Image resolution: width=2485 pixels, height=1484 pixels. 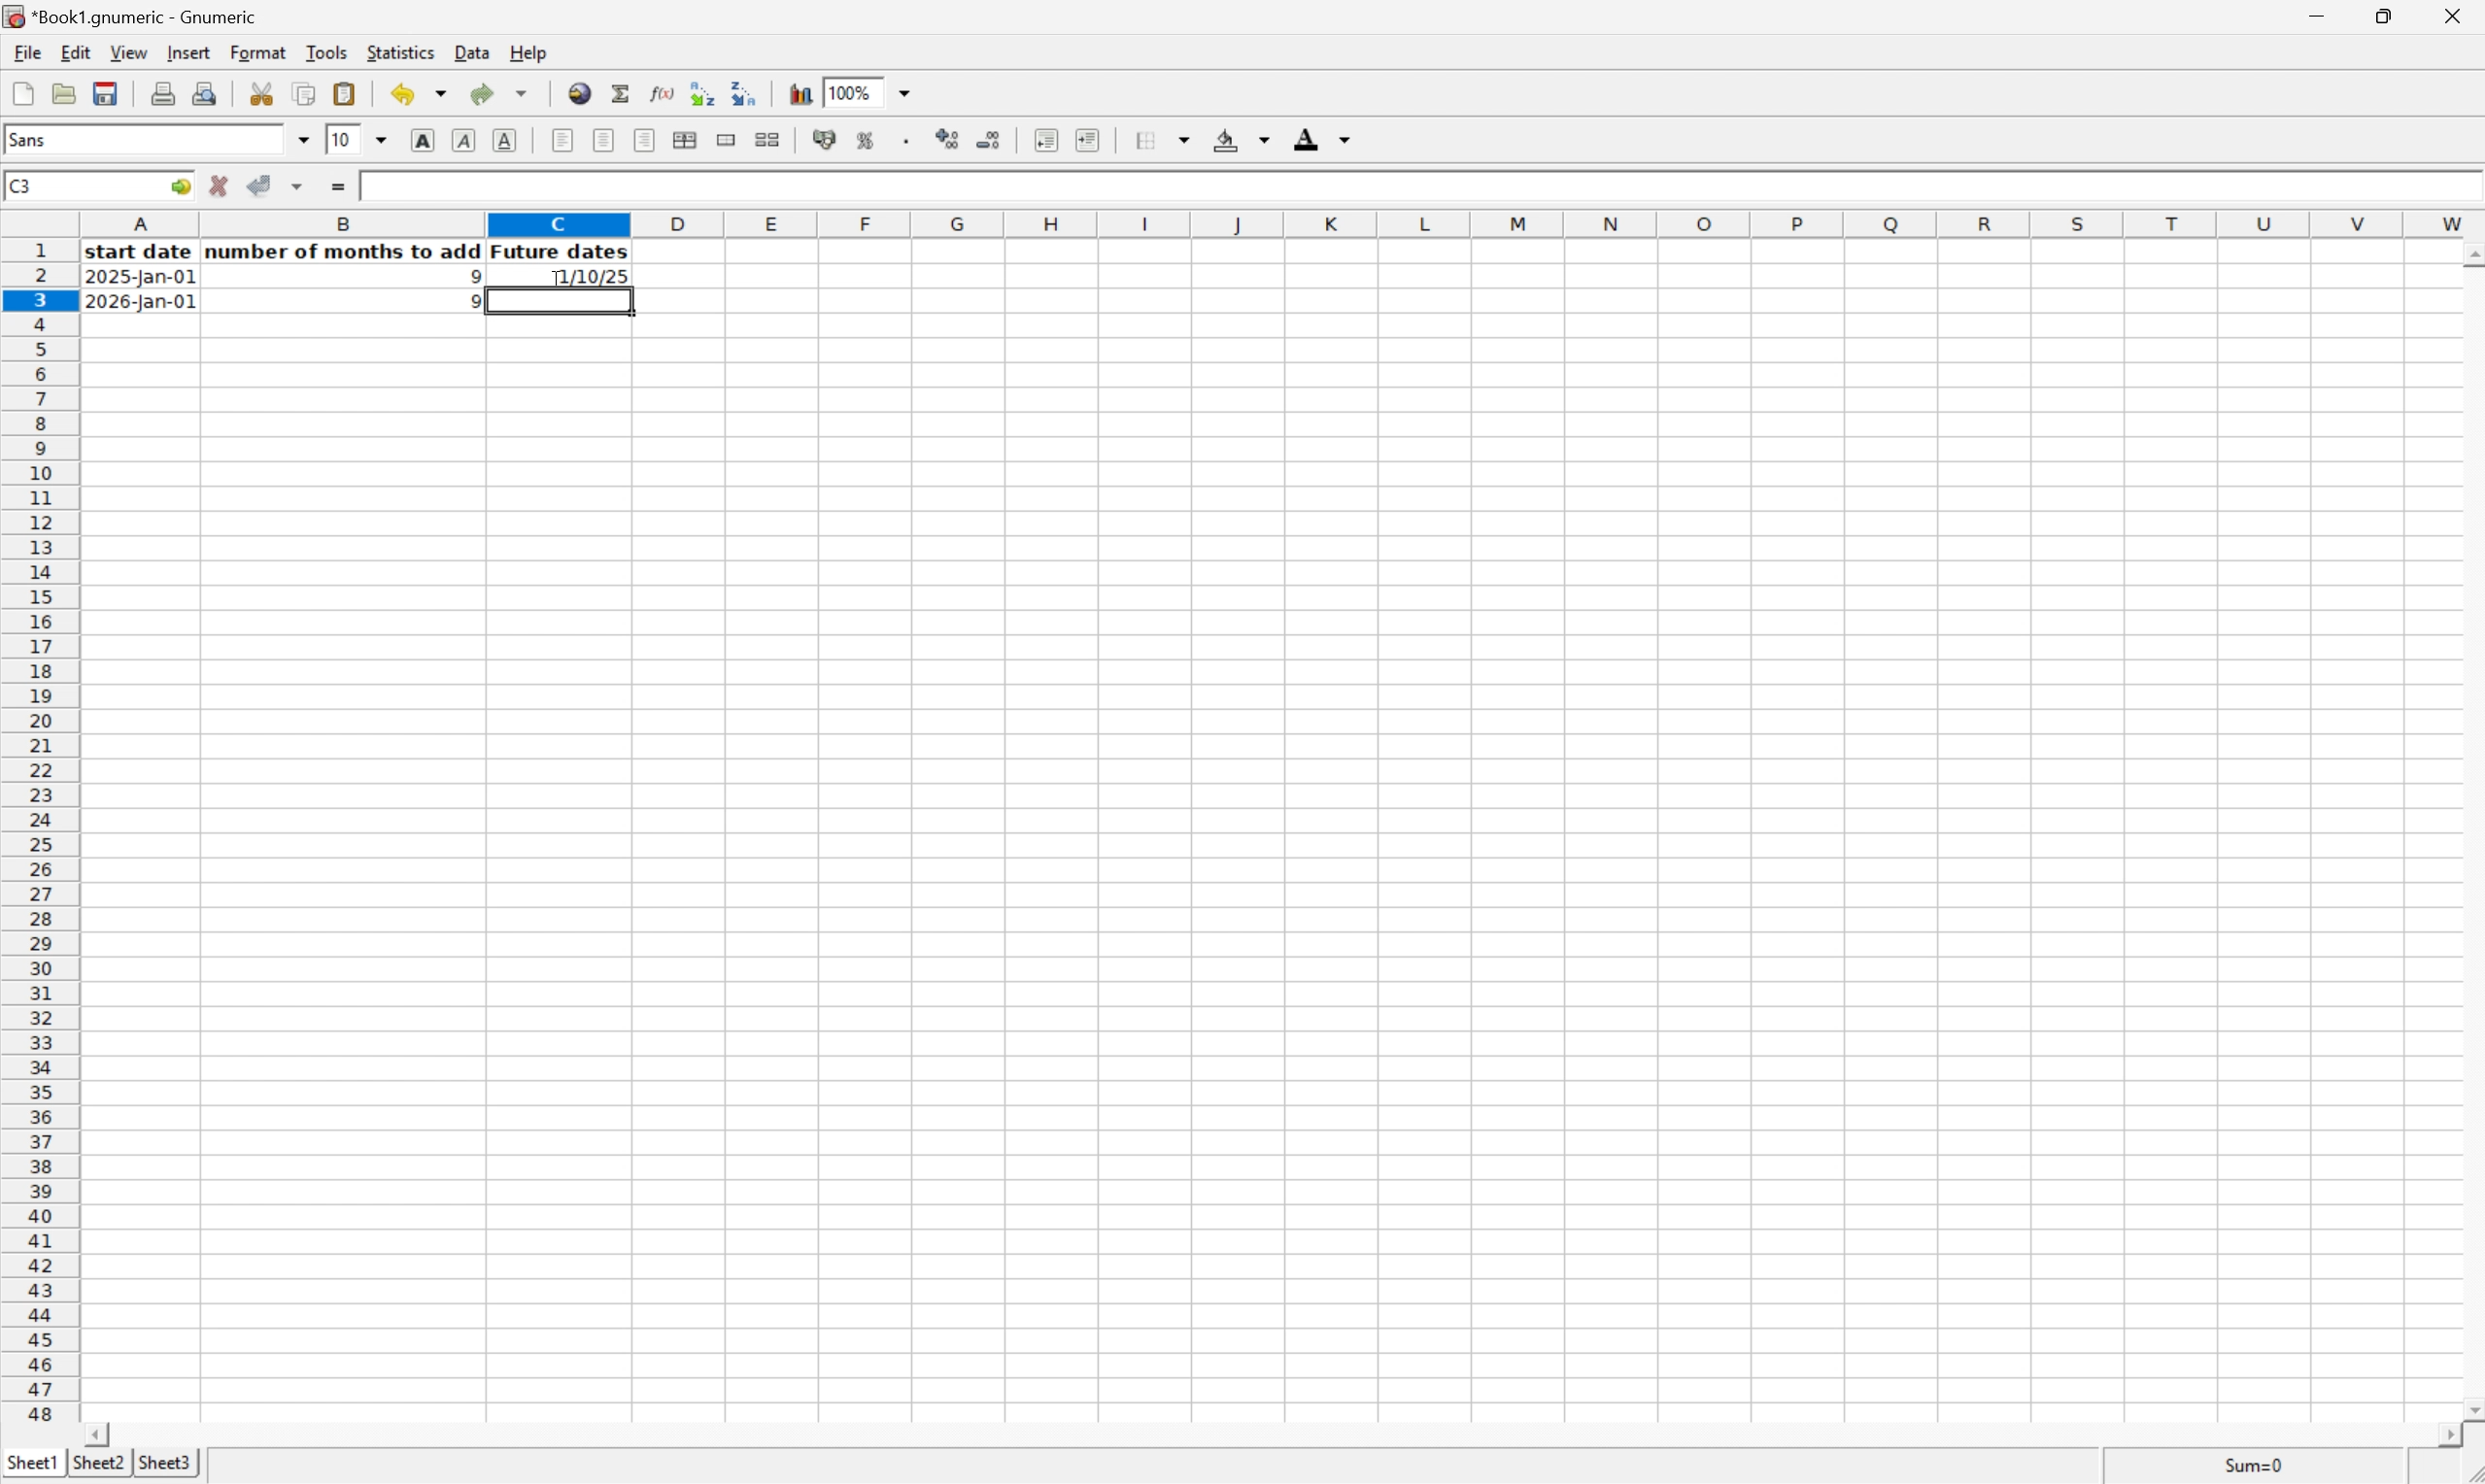 What do you see at coordinates (188, 52) in the screenshot?
I see `Insert` at bounding box center [188, 52].